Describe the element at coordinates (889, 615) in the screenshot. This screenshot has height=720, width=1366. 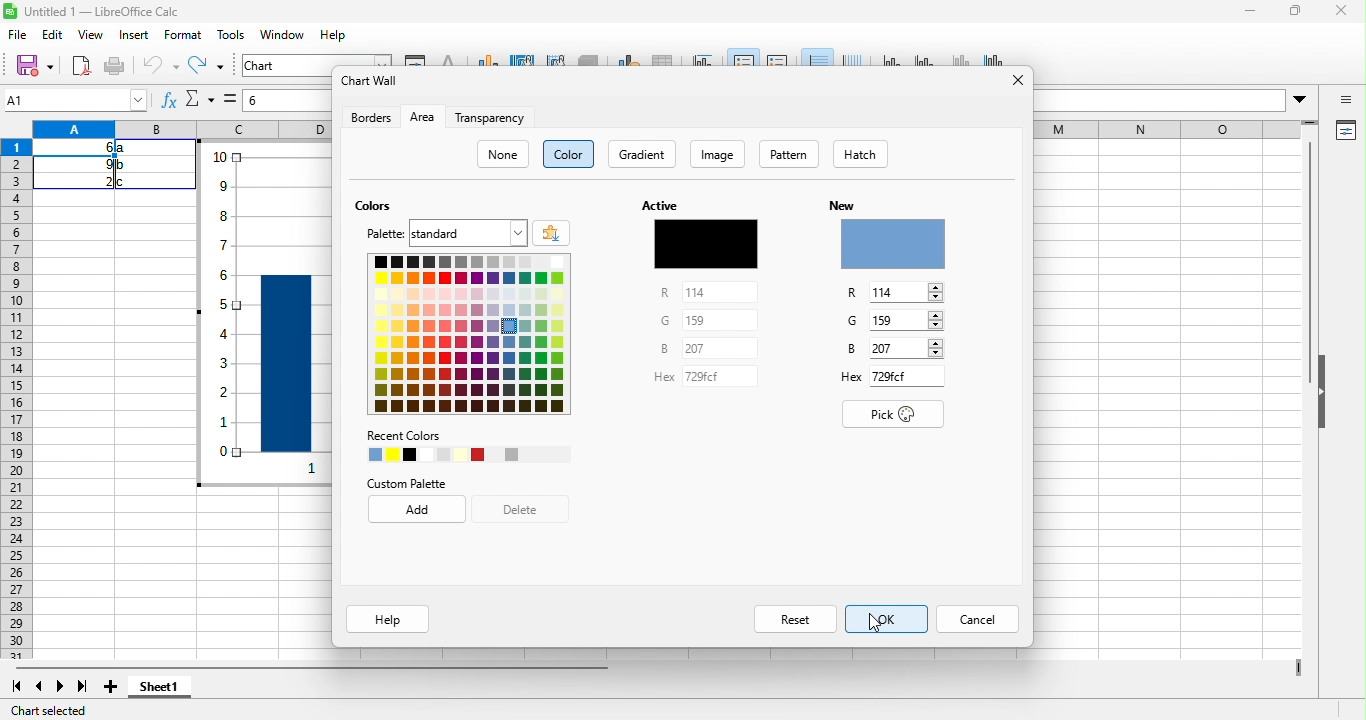
I see `ok` at that location.